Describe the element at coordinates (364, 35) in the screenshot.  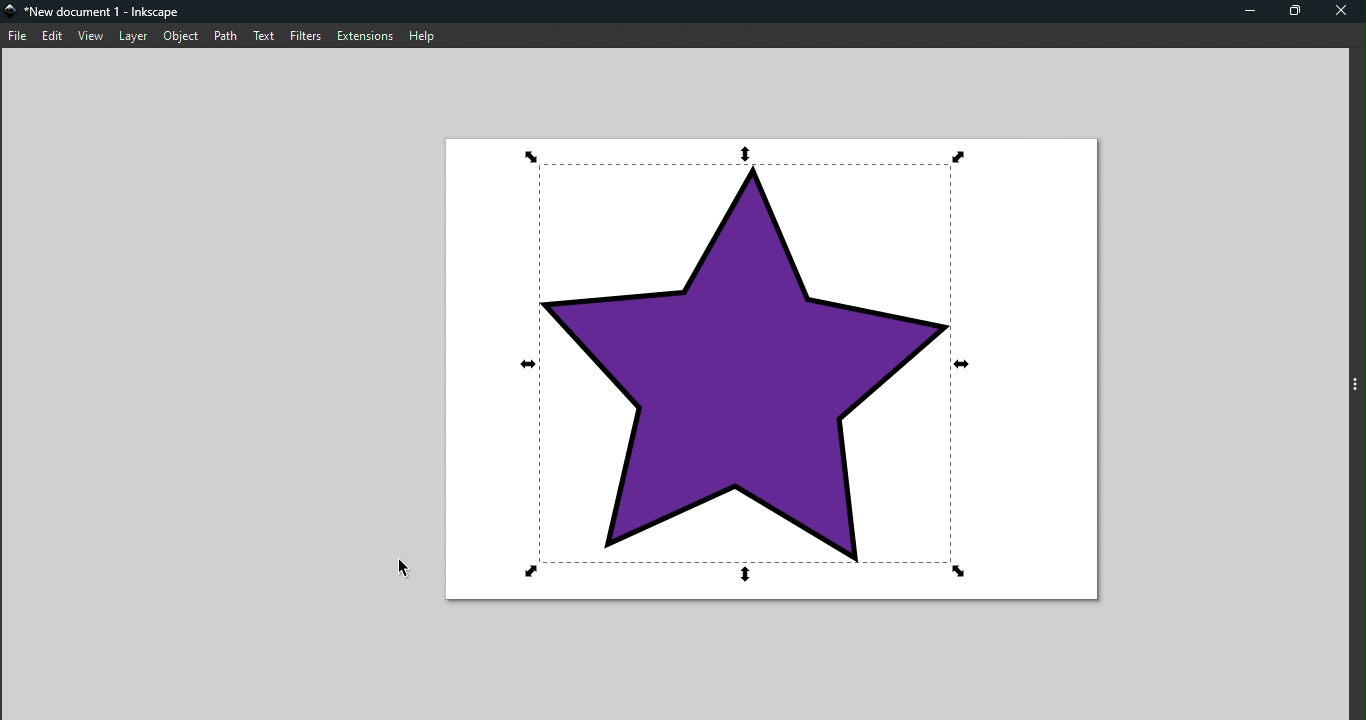
I see `Extensions` at that location.